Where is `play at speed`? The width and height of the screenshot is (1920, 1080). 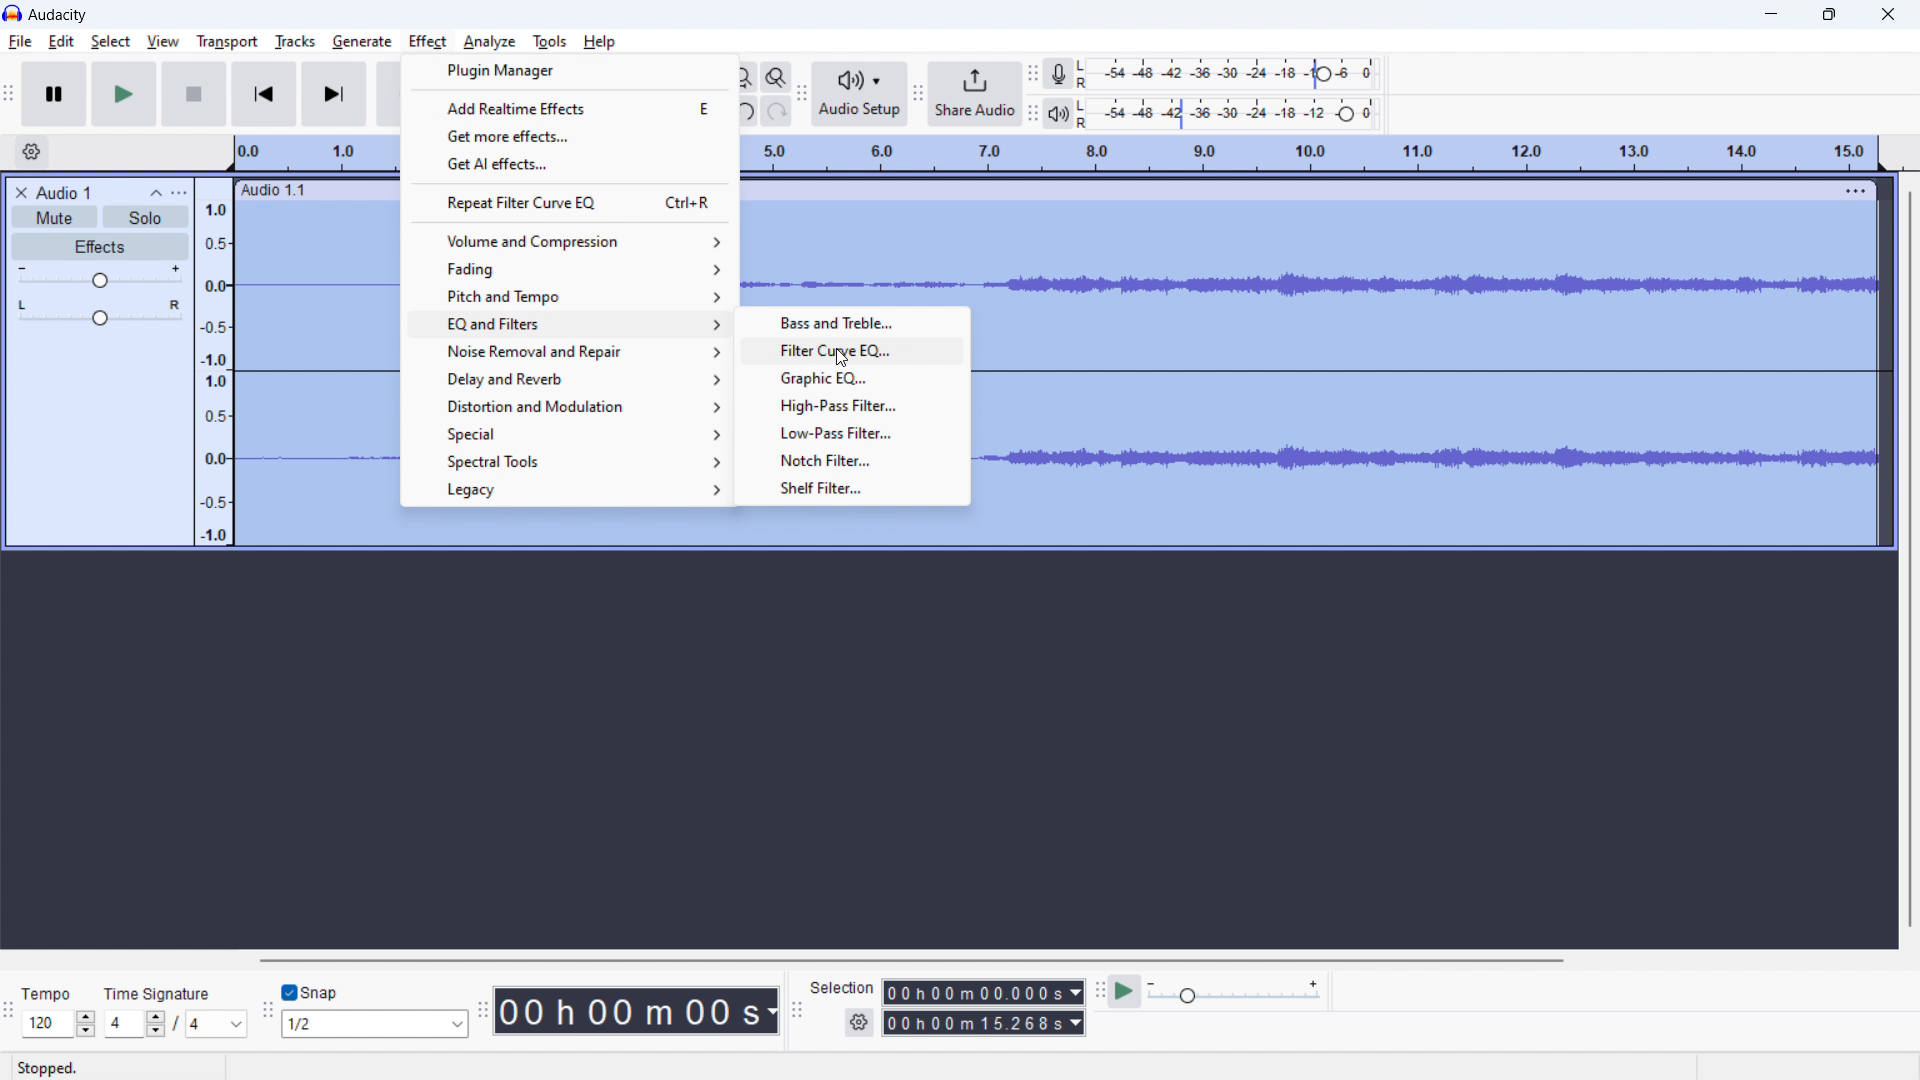
play at speed is located at coordinates (1126, 991).